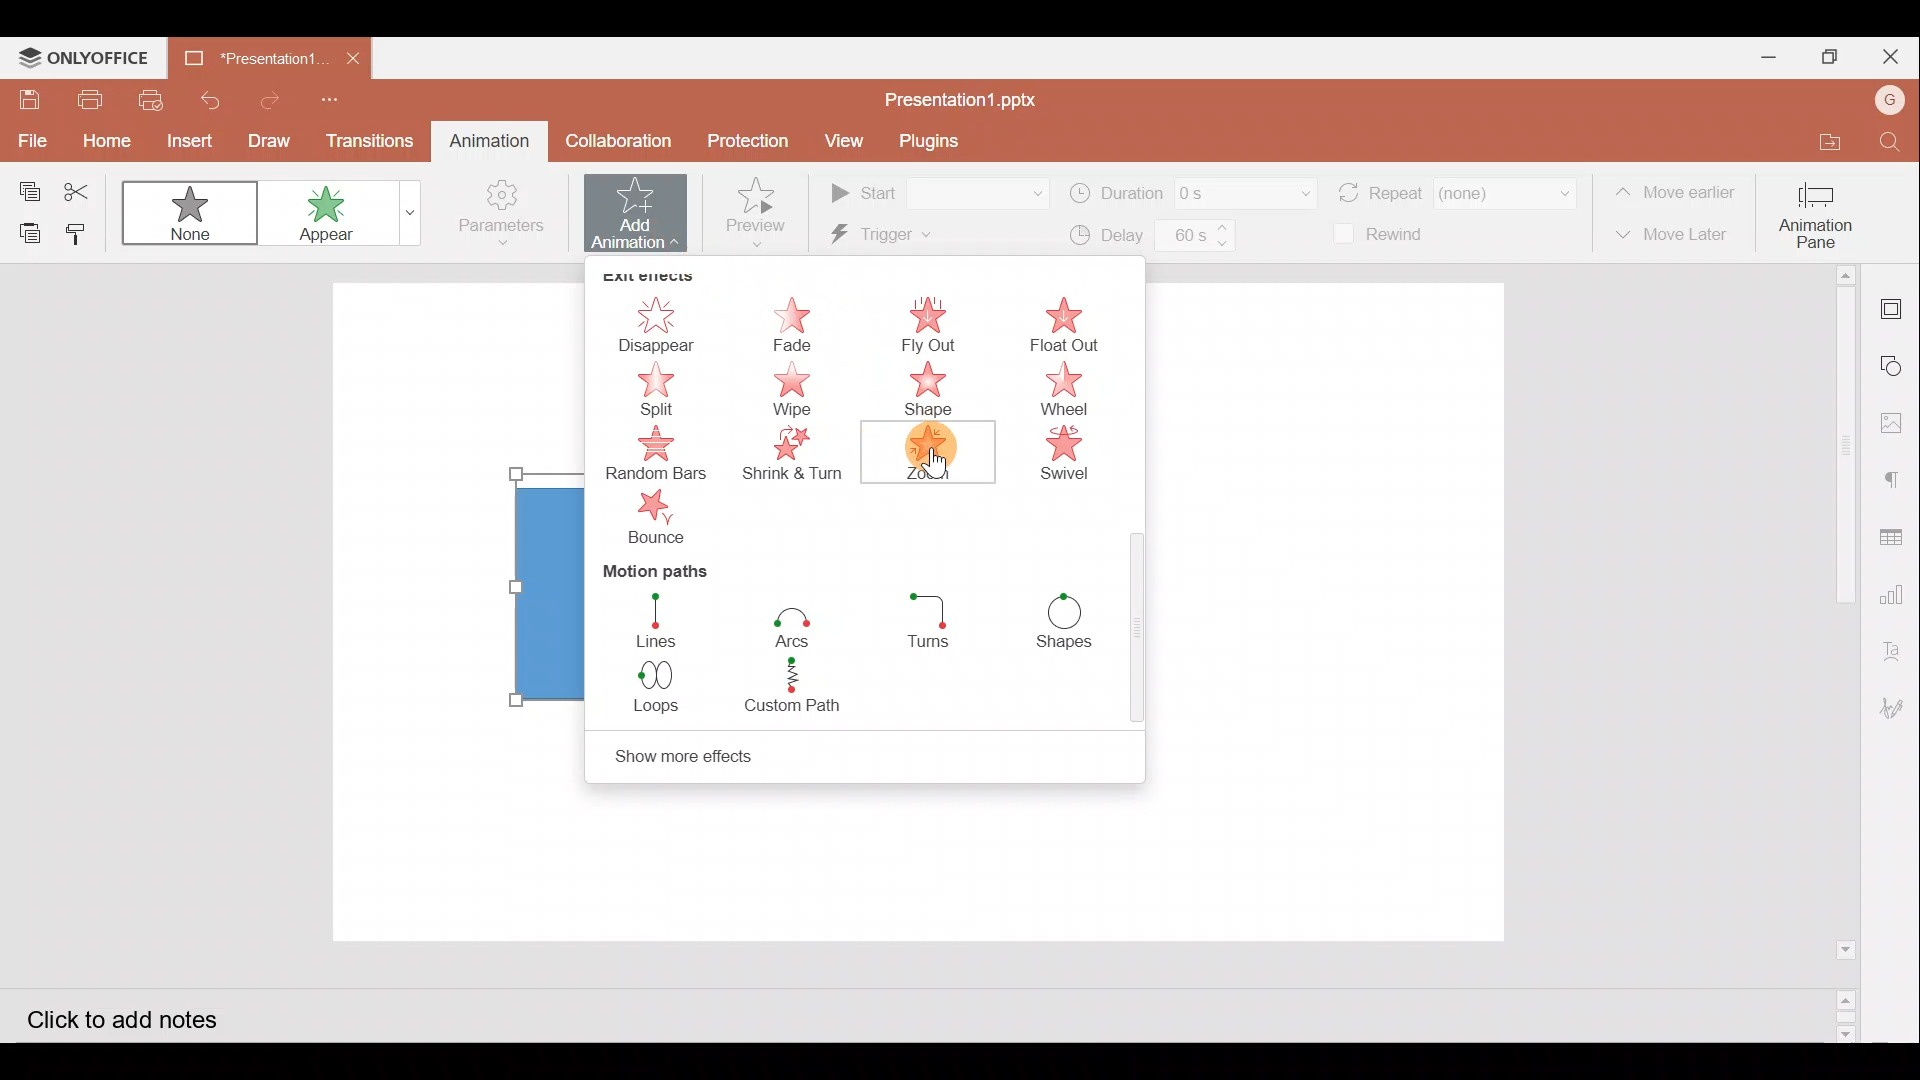 This screenshot has height=1080, width=1920. Describe the element at coordinates (1890, 144) in the screenshot. I see `Find` at that location.